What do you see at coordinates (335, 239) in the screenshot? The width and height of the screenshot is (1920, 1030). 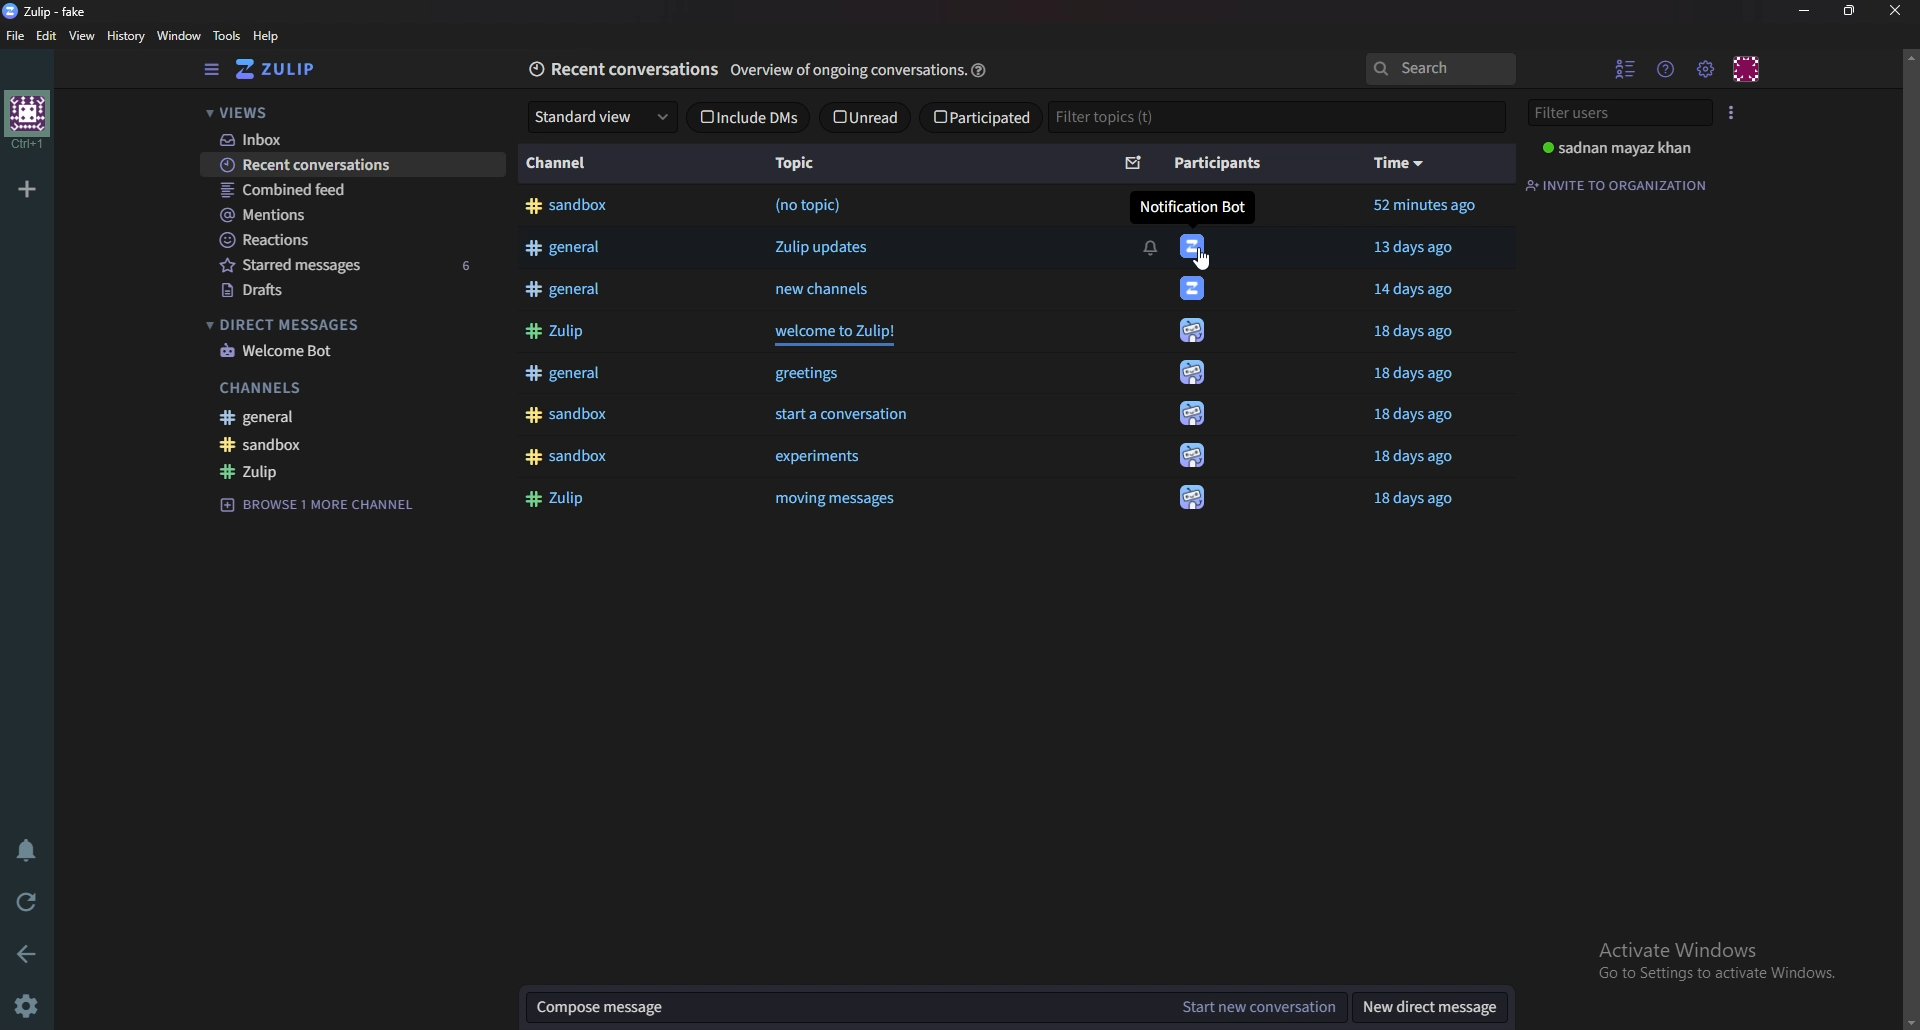 I see `reactions` at bounding box center [335, 239].